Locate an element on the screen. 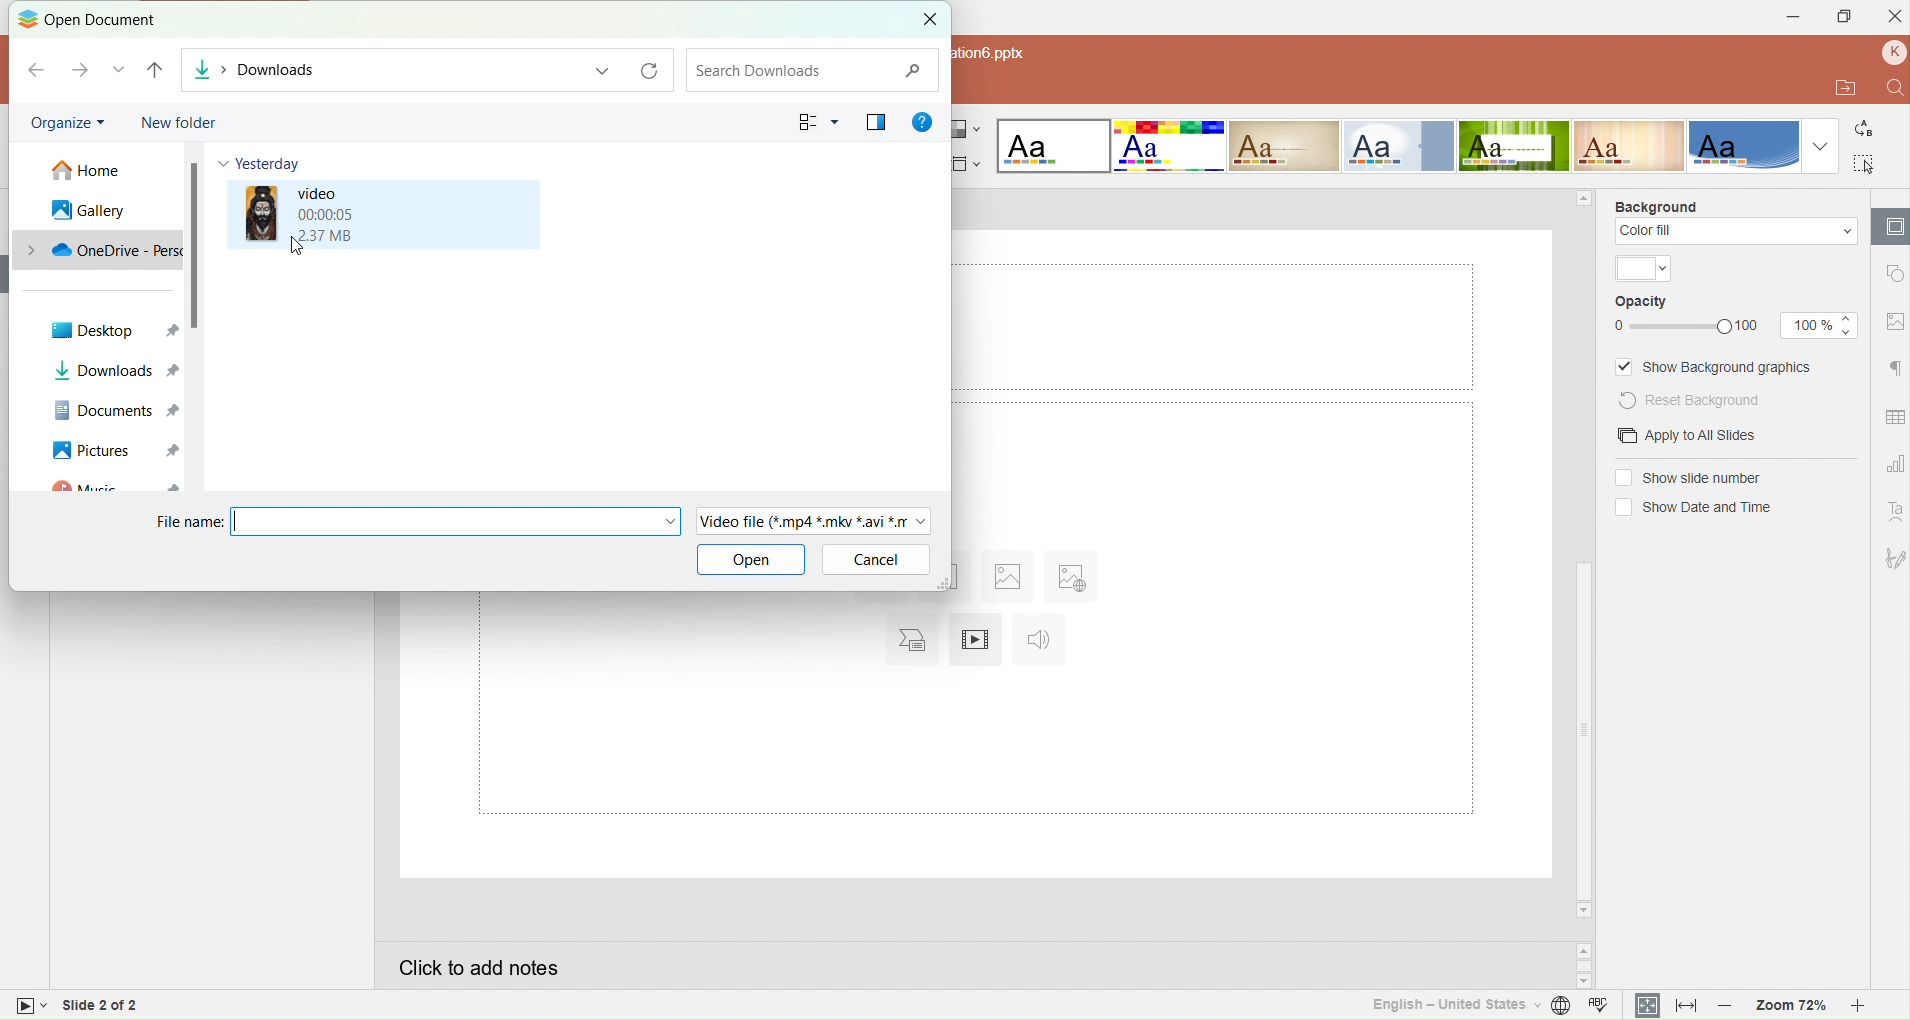  File name is located at coordinates (189, 522).